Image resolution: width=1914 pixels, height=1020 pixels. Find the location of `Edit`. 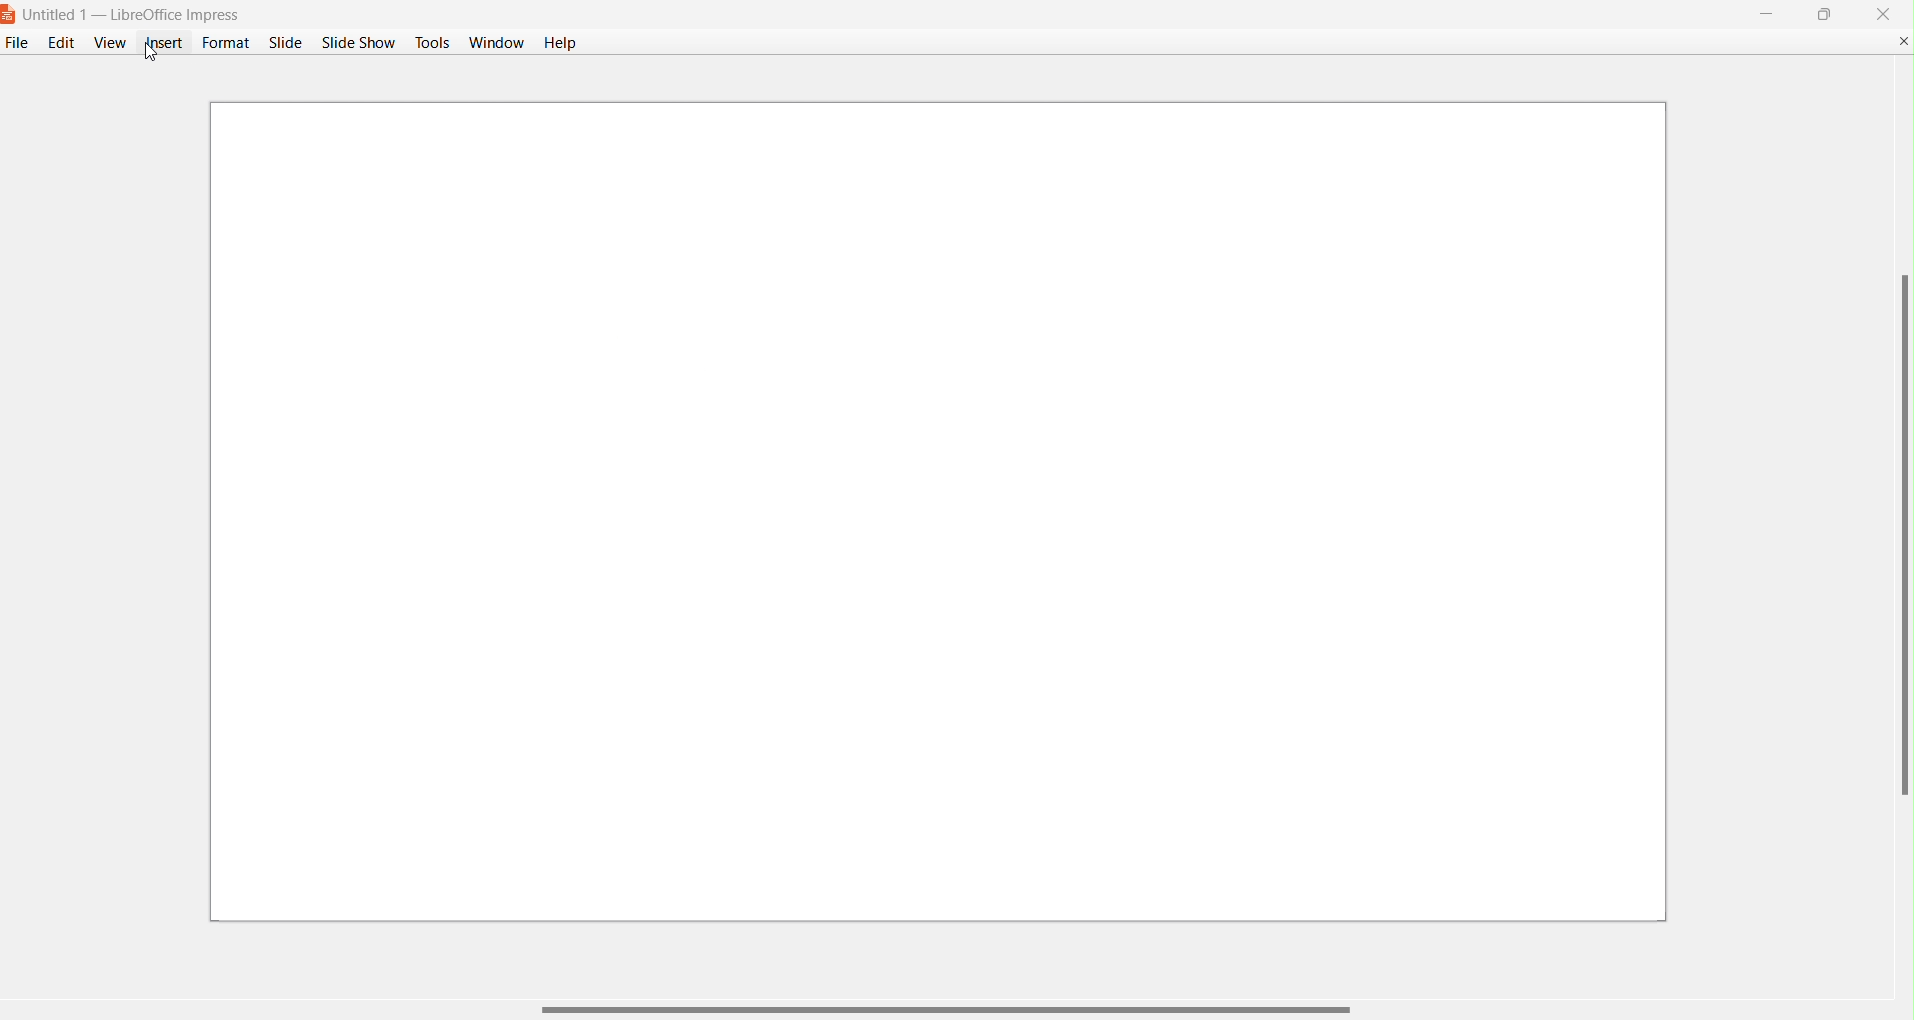

Edit is located at coordinates (61, 42).